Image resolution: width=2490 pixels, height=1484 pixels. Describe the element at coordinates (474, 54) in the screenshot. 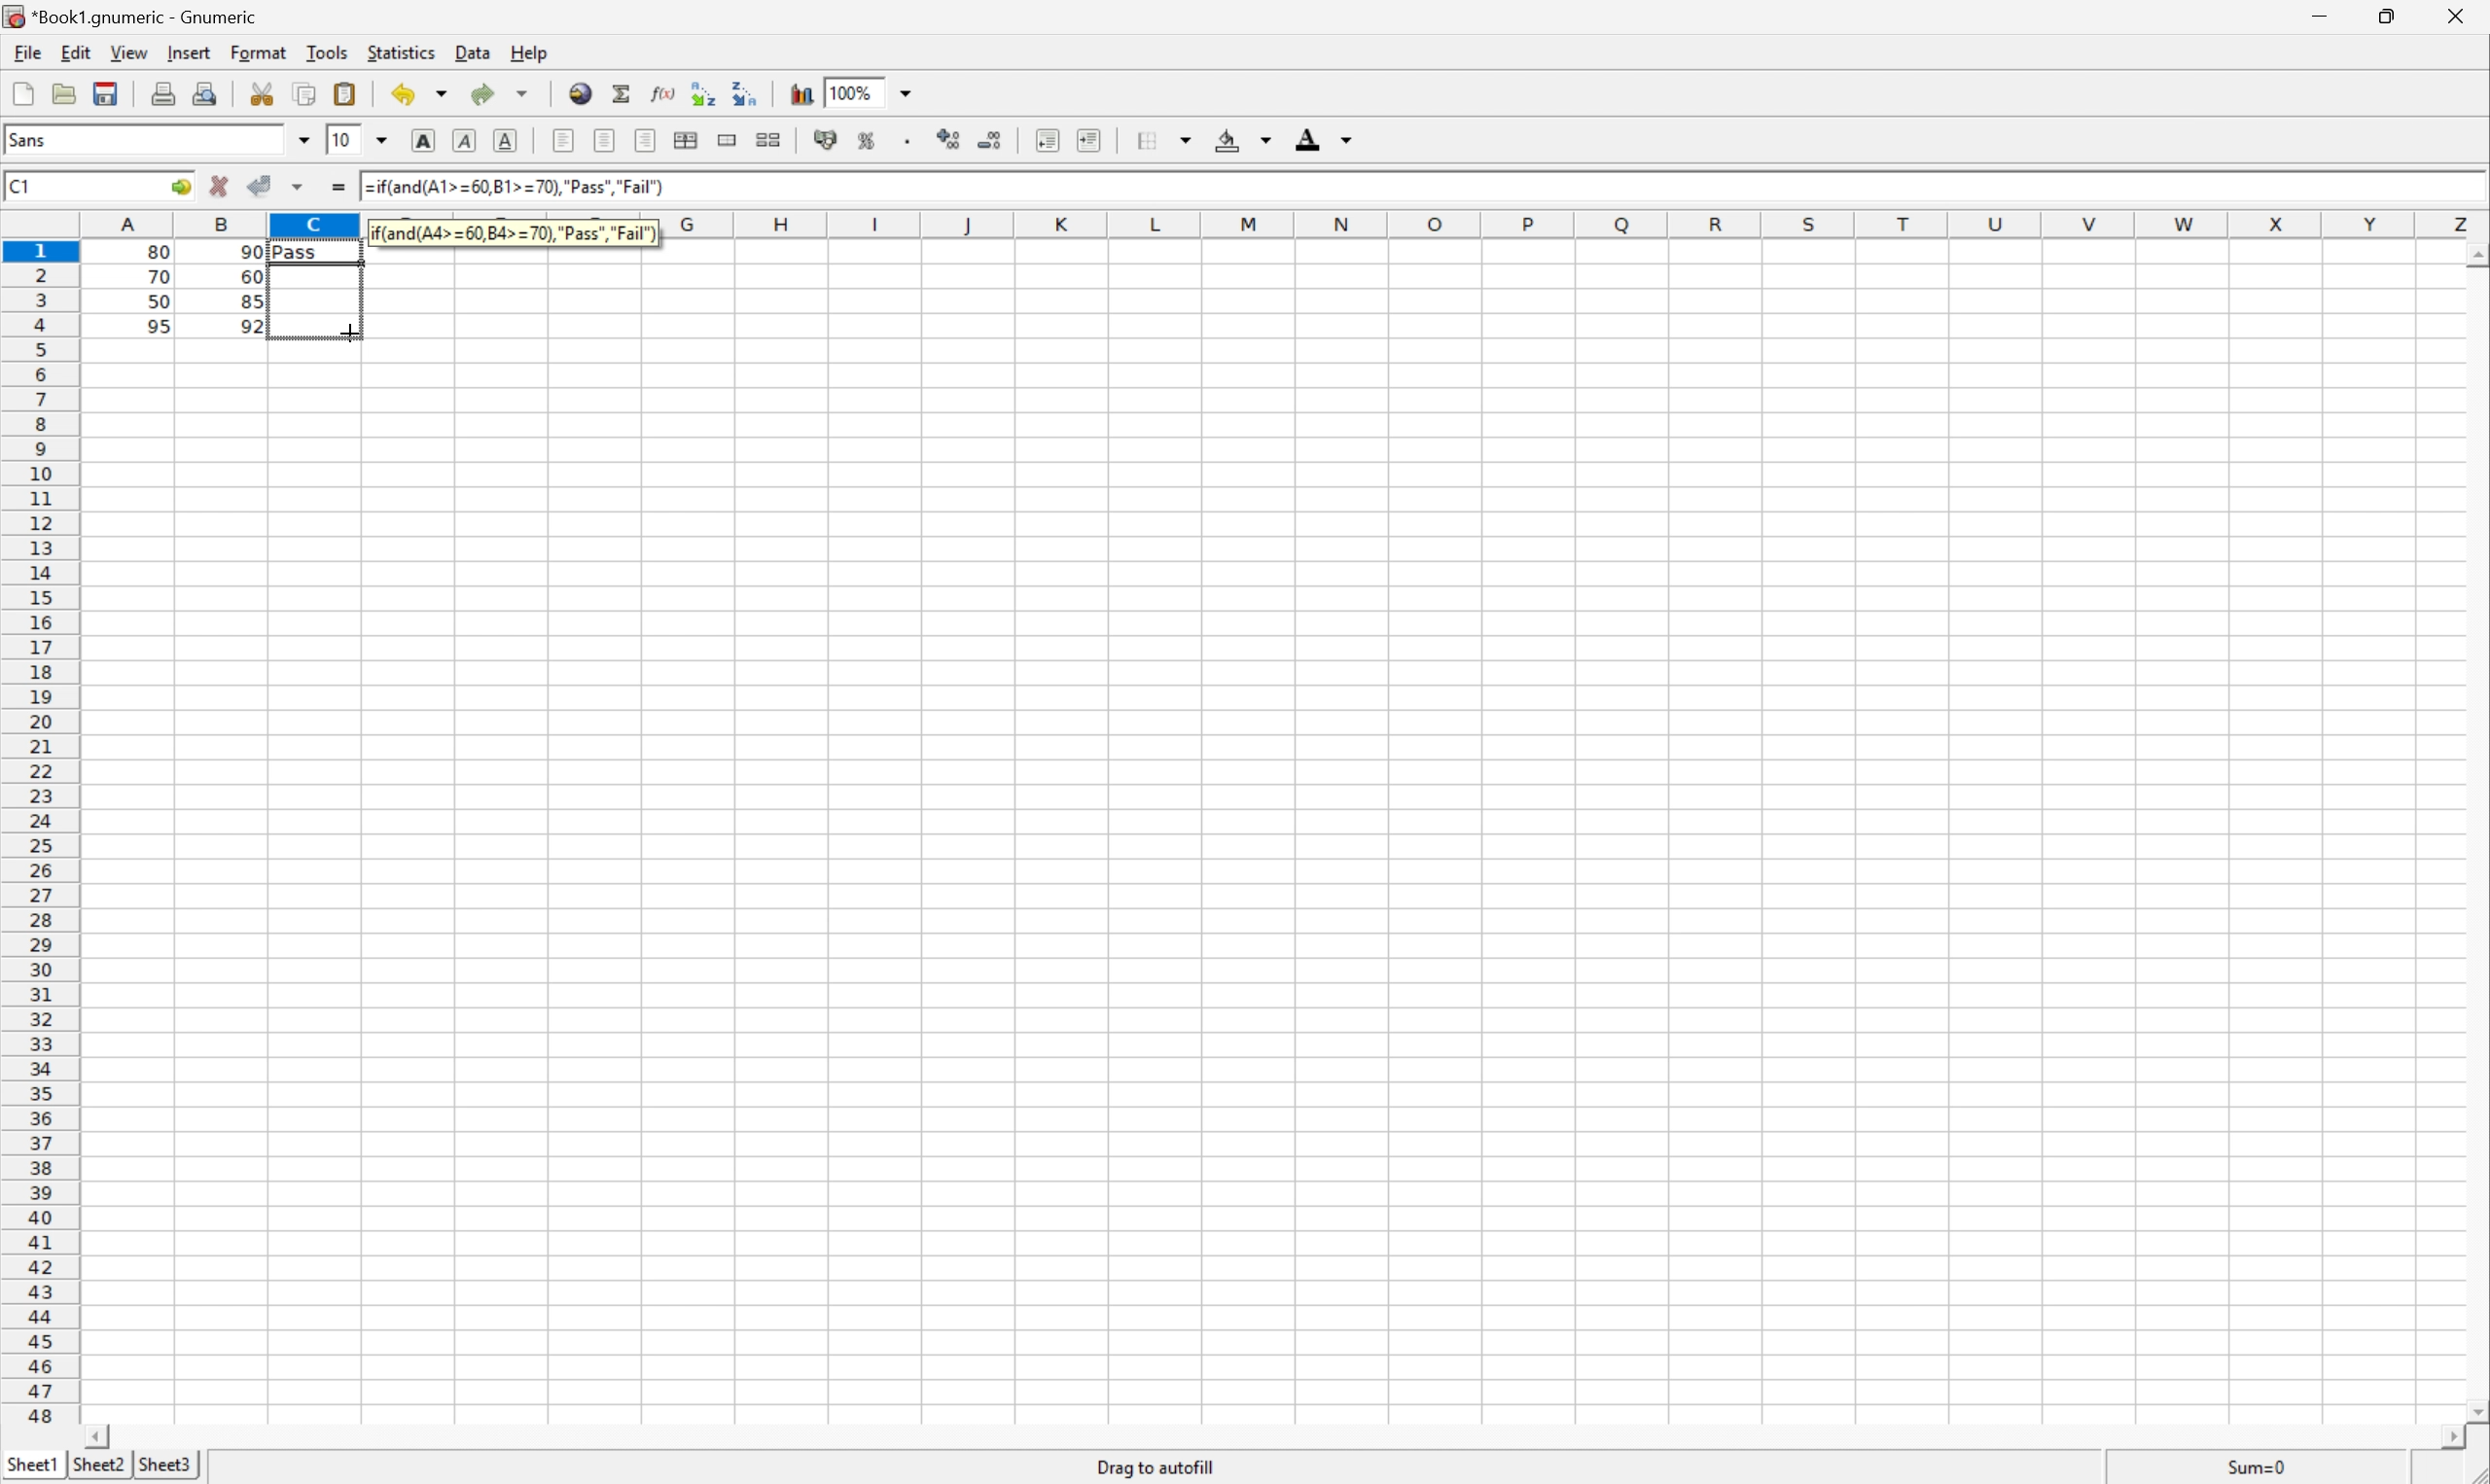

I see `Data` at that location.